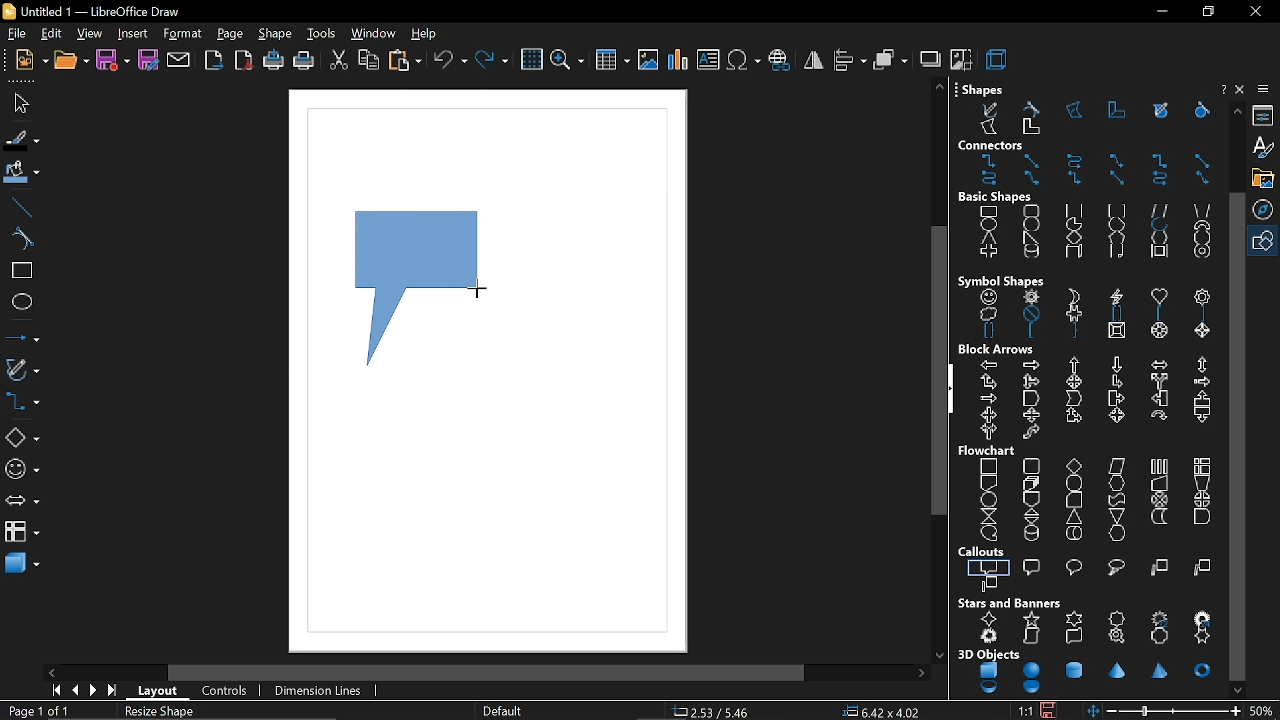 The image size is (1280, 720). Describe the element at coordinates (18, 237) in the screenshot. I see `curve` at that location.